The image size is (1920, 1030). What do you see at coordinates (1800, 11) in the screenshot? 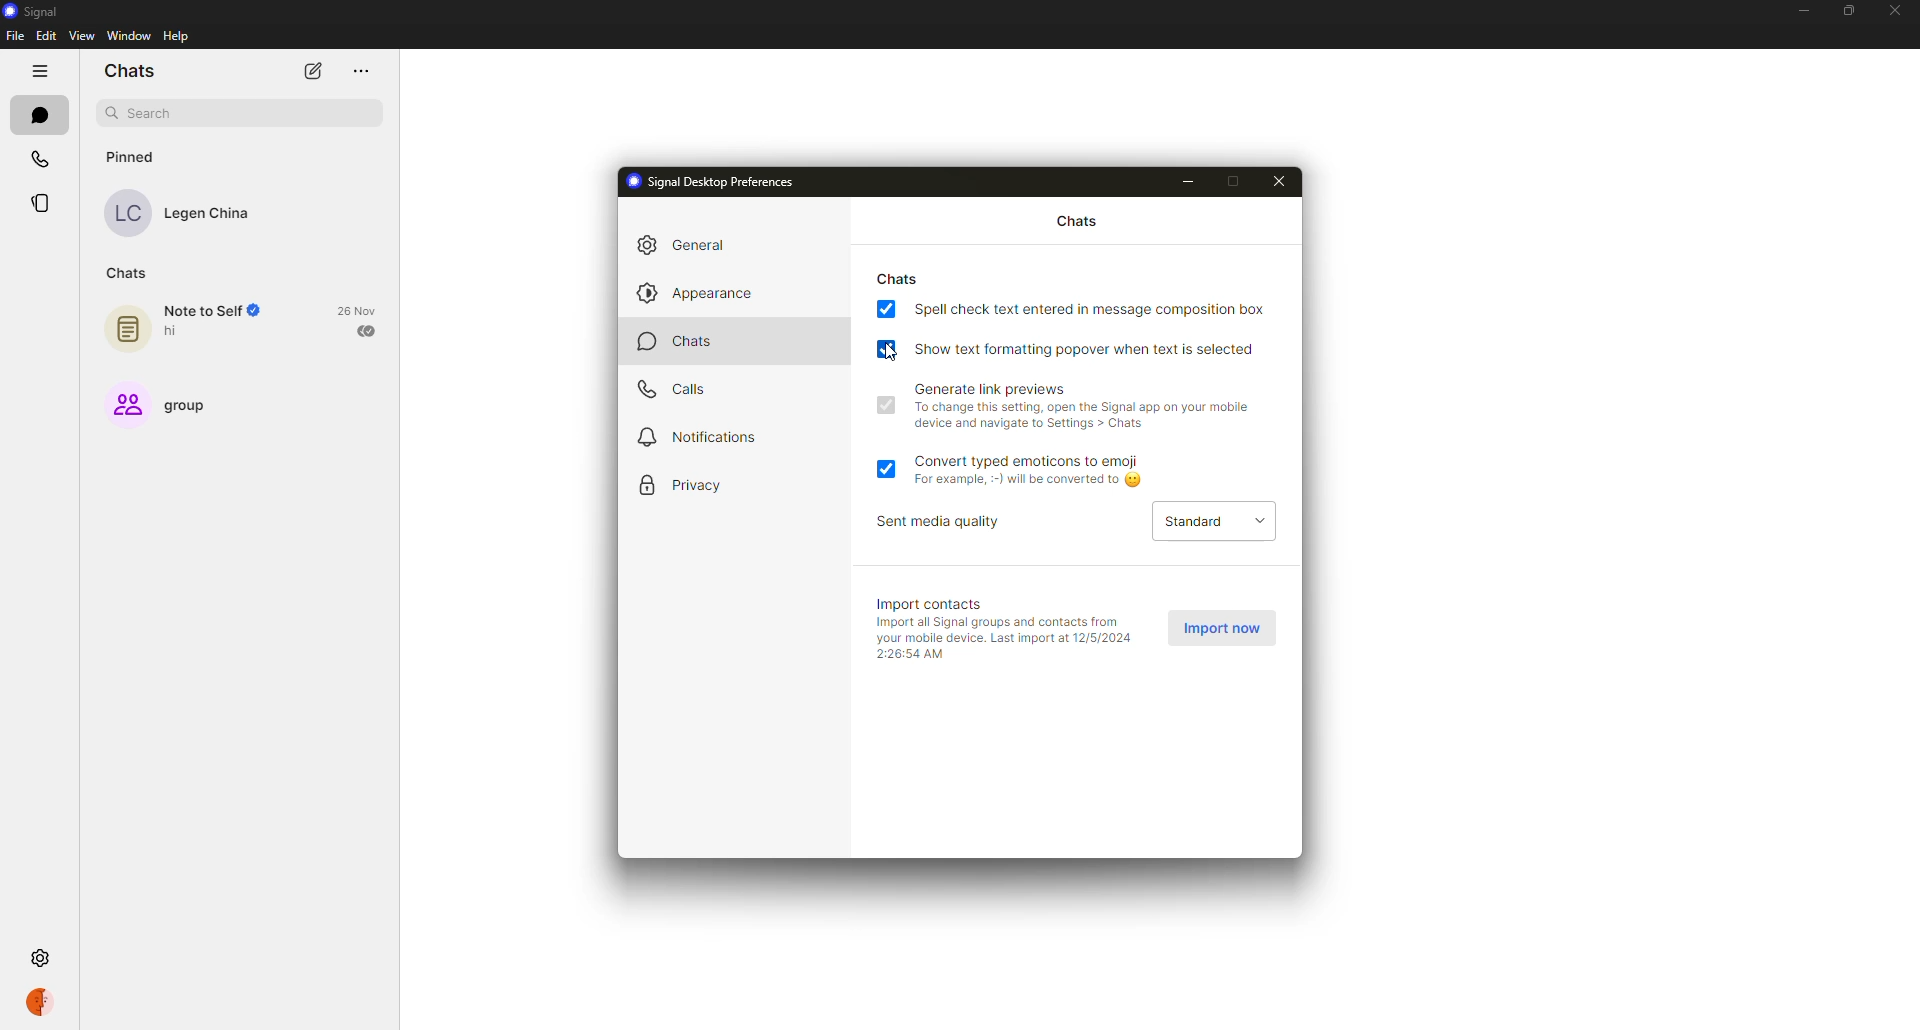
I see `minimize` at bounding box center [1800, 11].